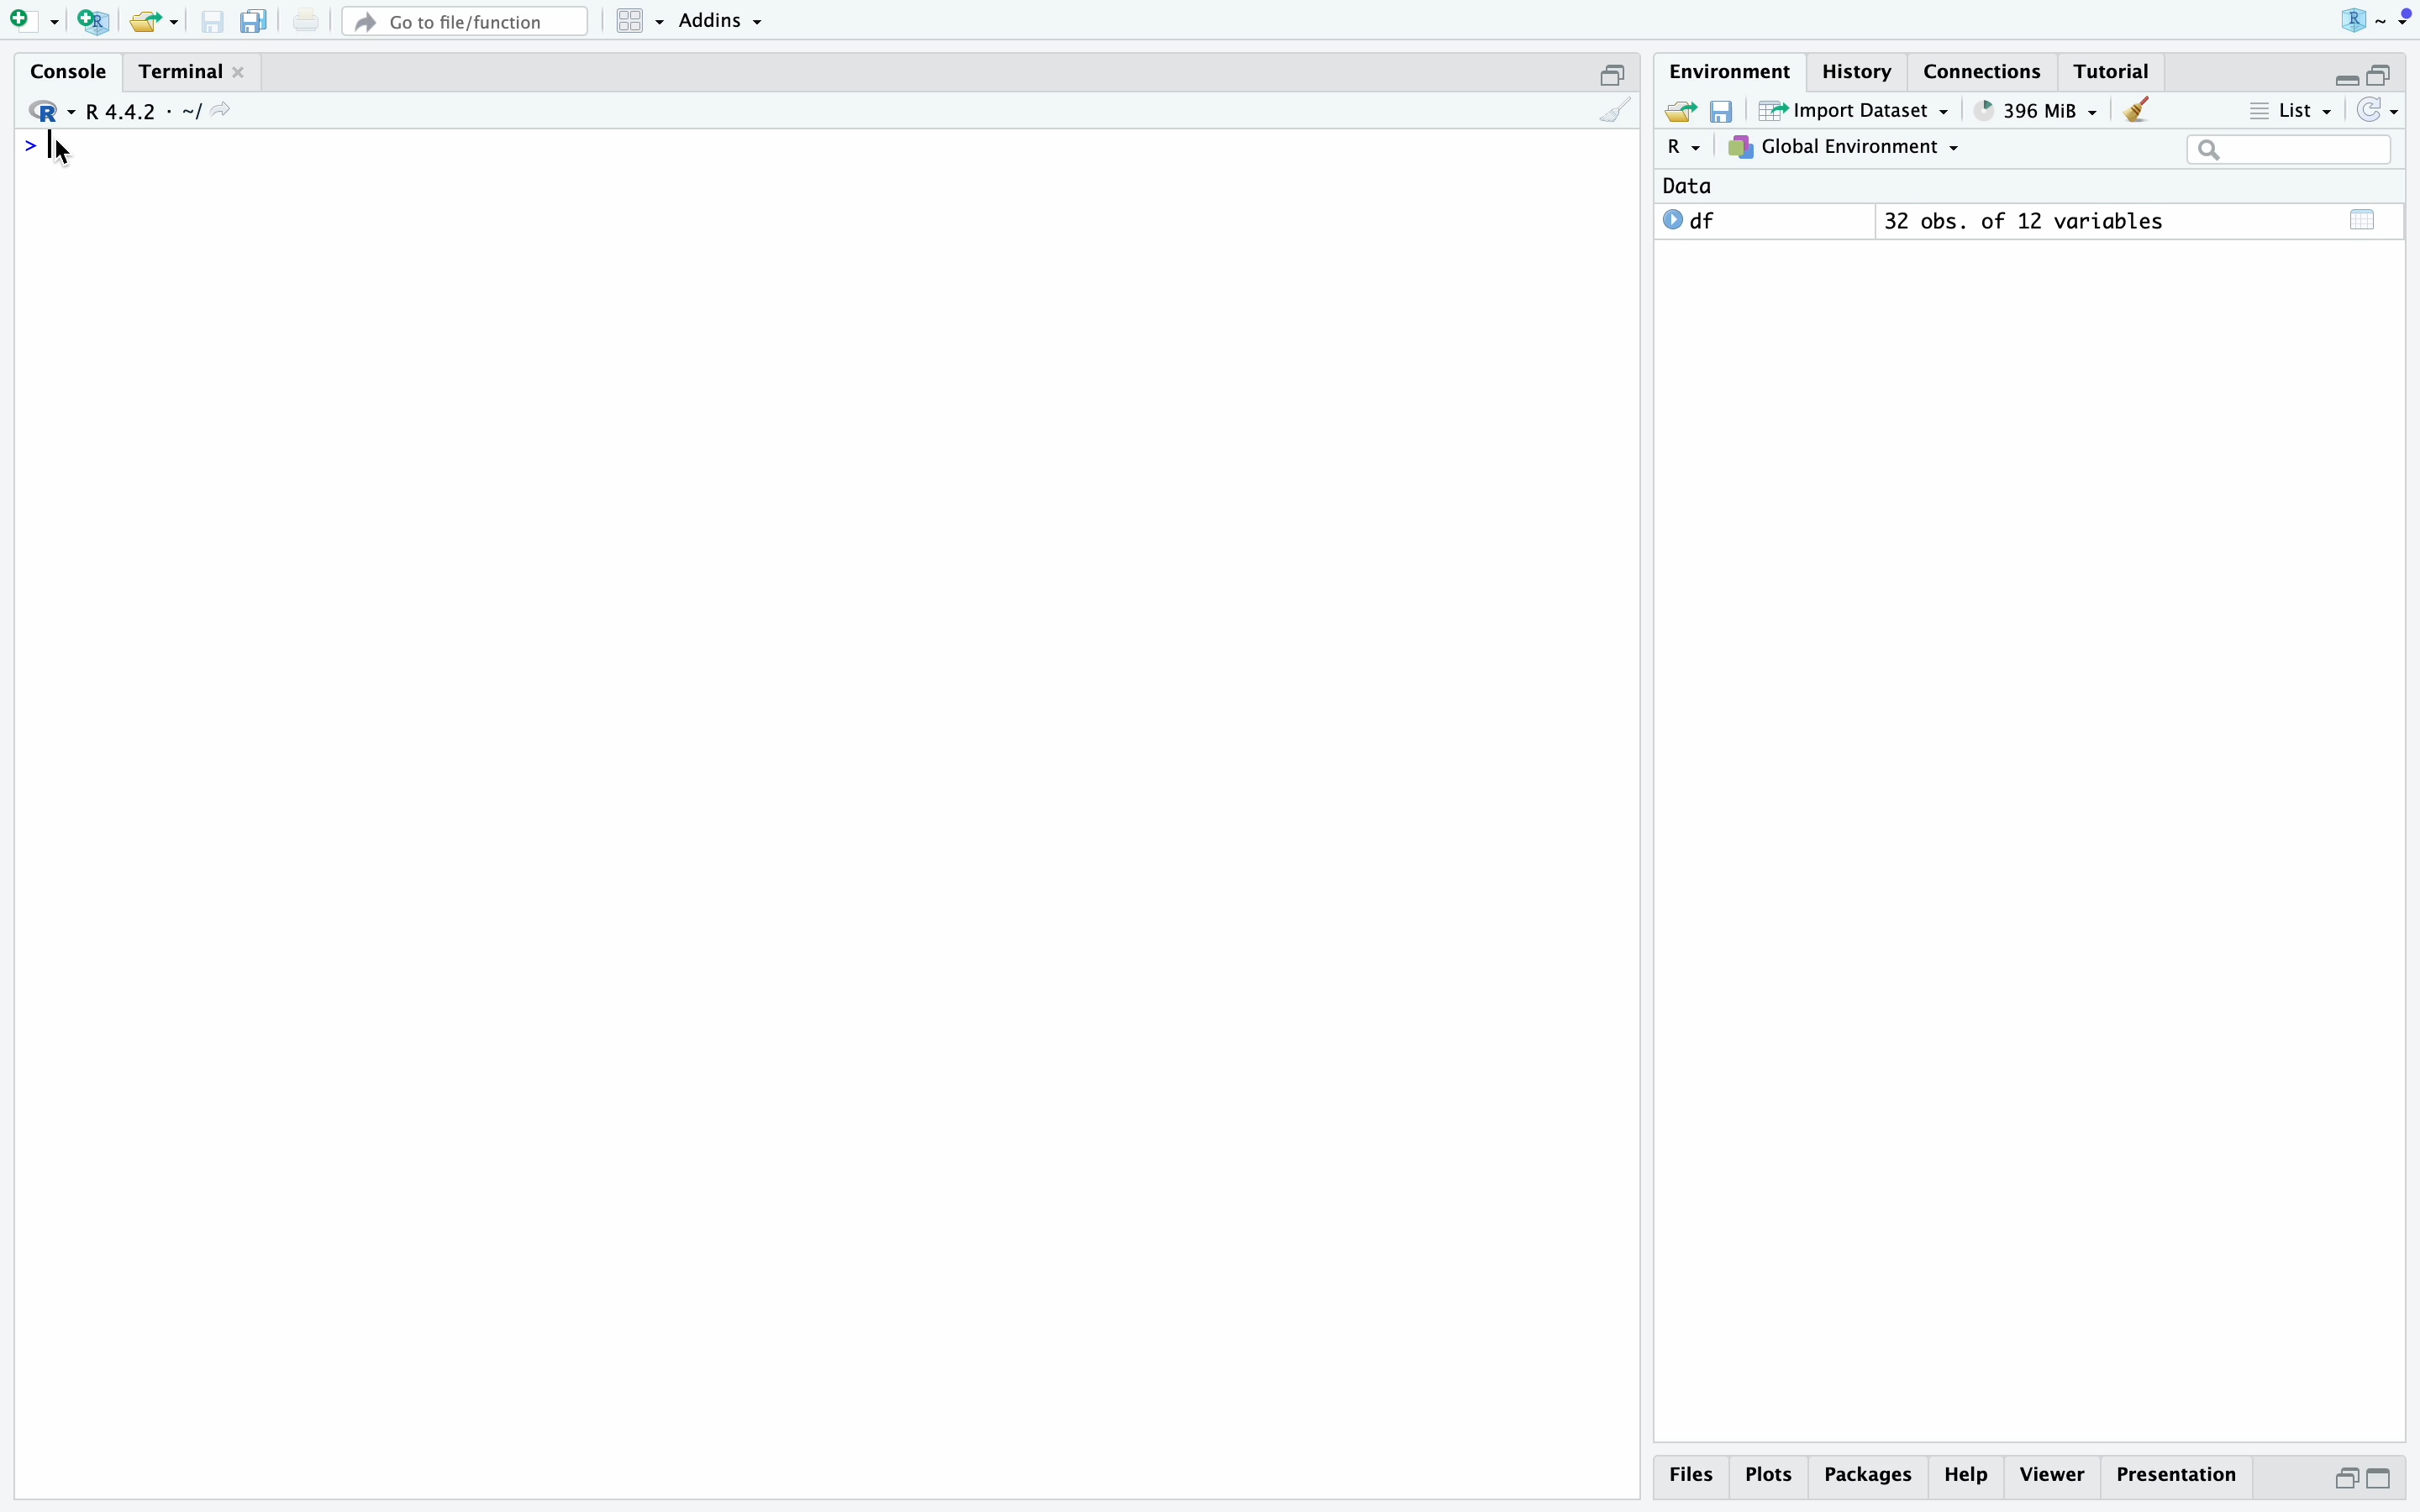 The height and width of the screenshot is (1512, 2420). What do you see at coordinates (1688, 185) in the screenshot?
I see `data` at bounding box center [1688, 185].